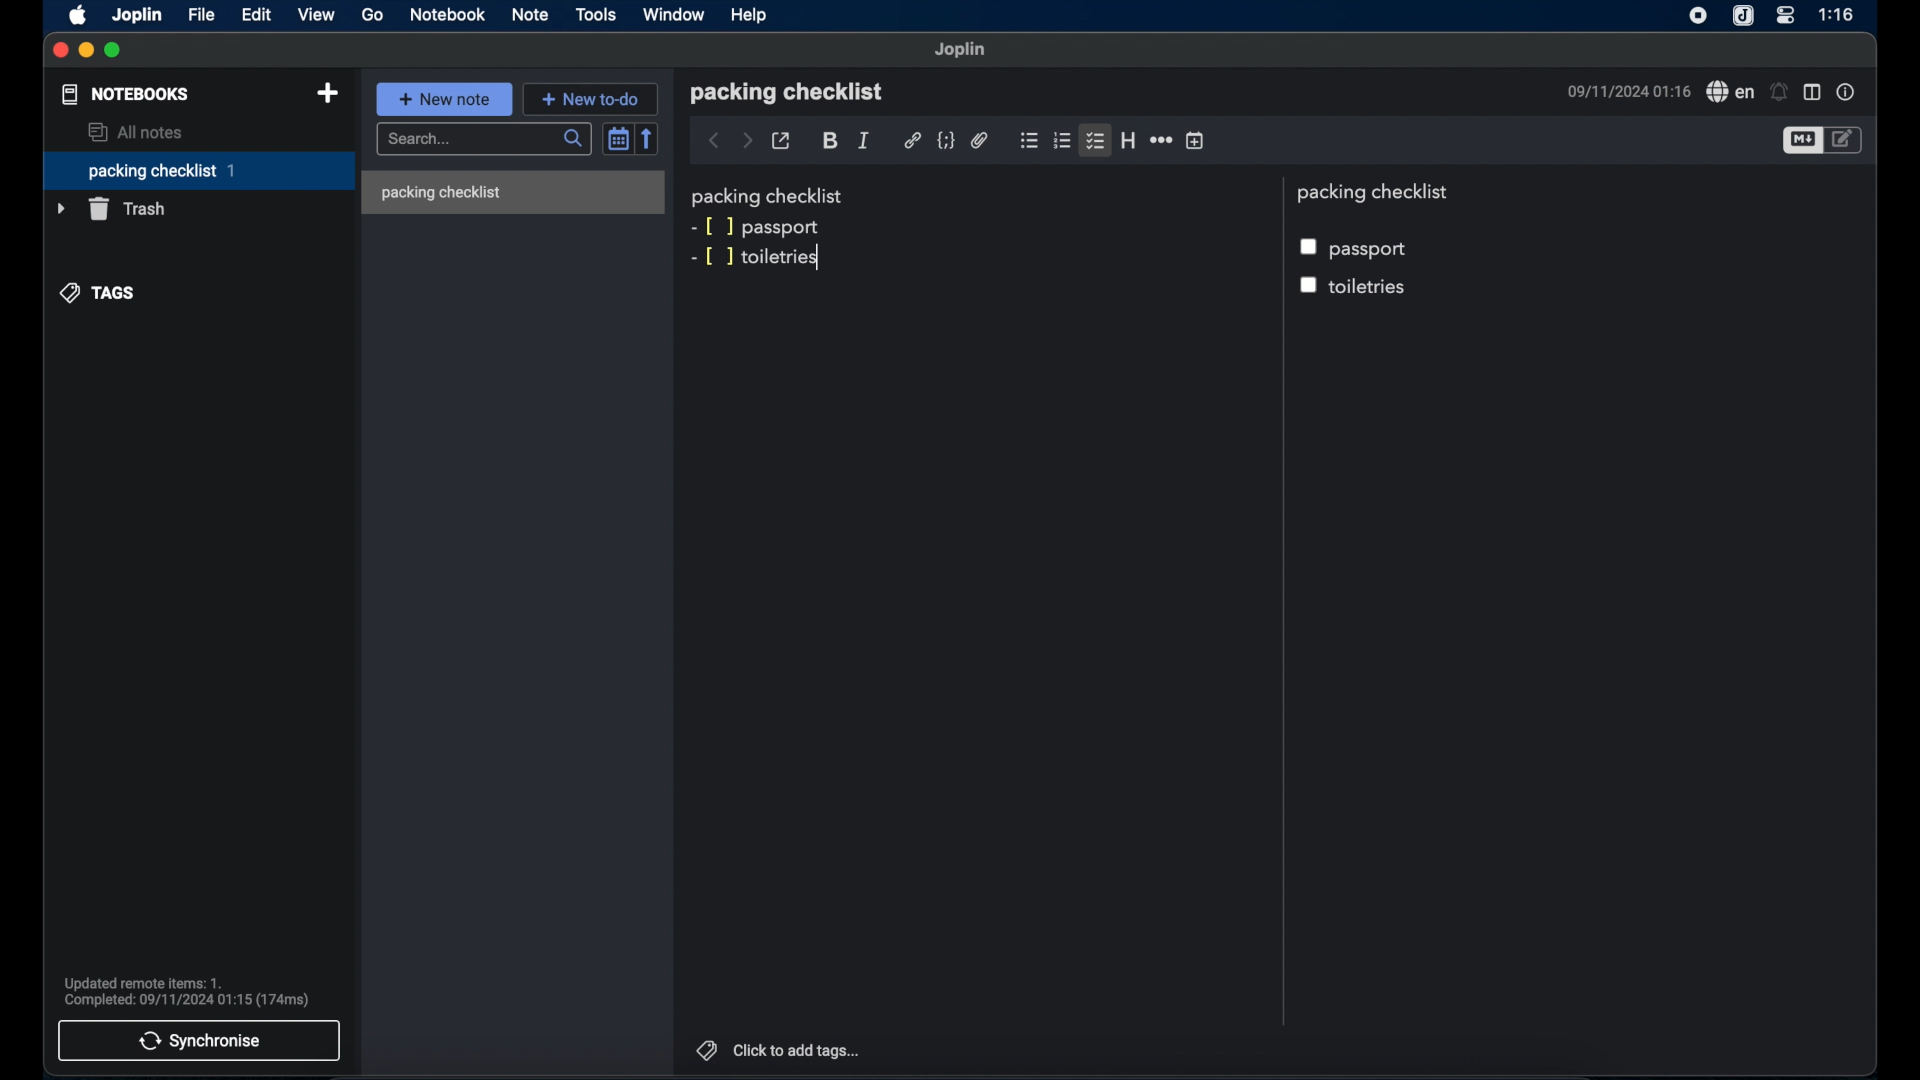 The width and height of the screenshot is (1920, 1080). What do you see at coordinates (945, 140) in the screenshot?
I see `code` at bounding box center [945, 140].